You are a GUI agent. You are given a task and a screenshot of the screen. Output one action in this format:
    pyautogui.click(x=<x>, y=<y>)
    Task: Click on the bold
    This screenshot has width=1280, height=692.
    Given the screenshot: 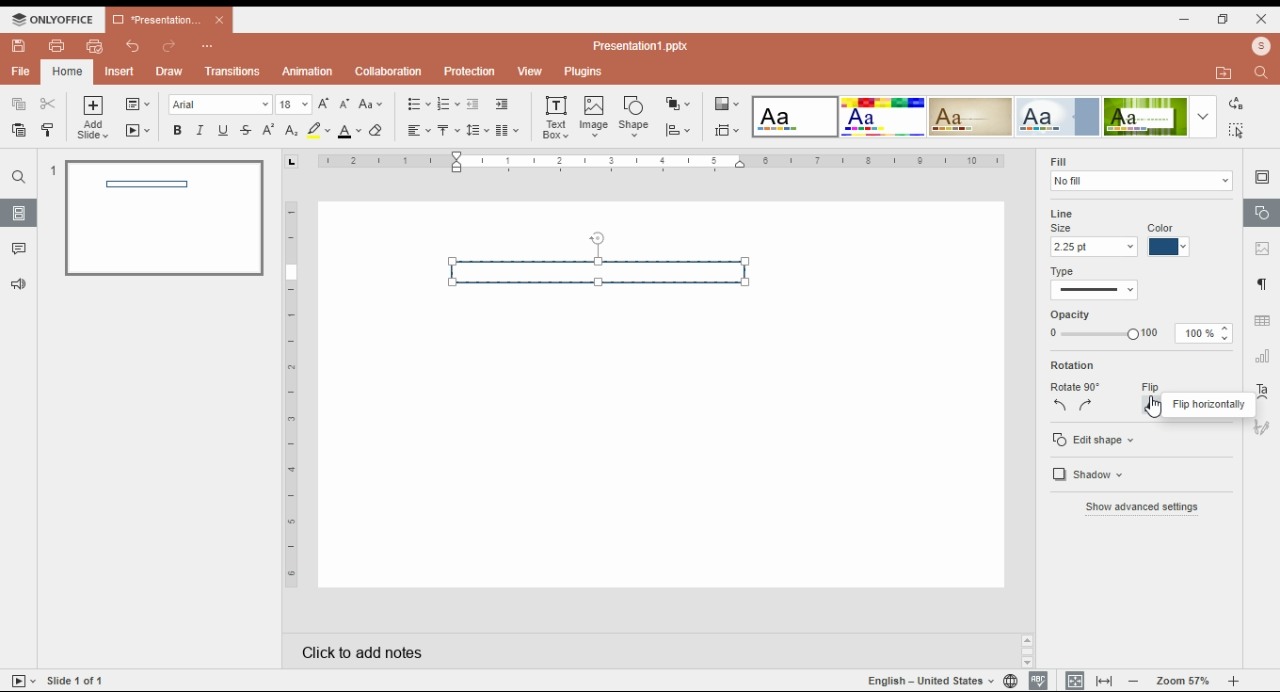 What is the action you would take?
    pyautogui.click(x=177, y=130)
    